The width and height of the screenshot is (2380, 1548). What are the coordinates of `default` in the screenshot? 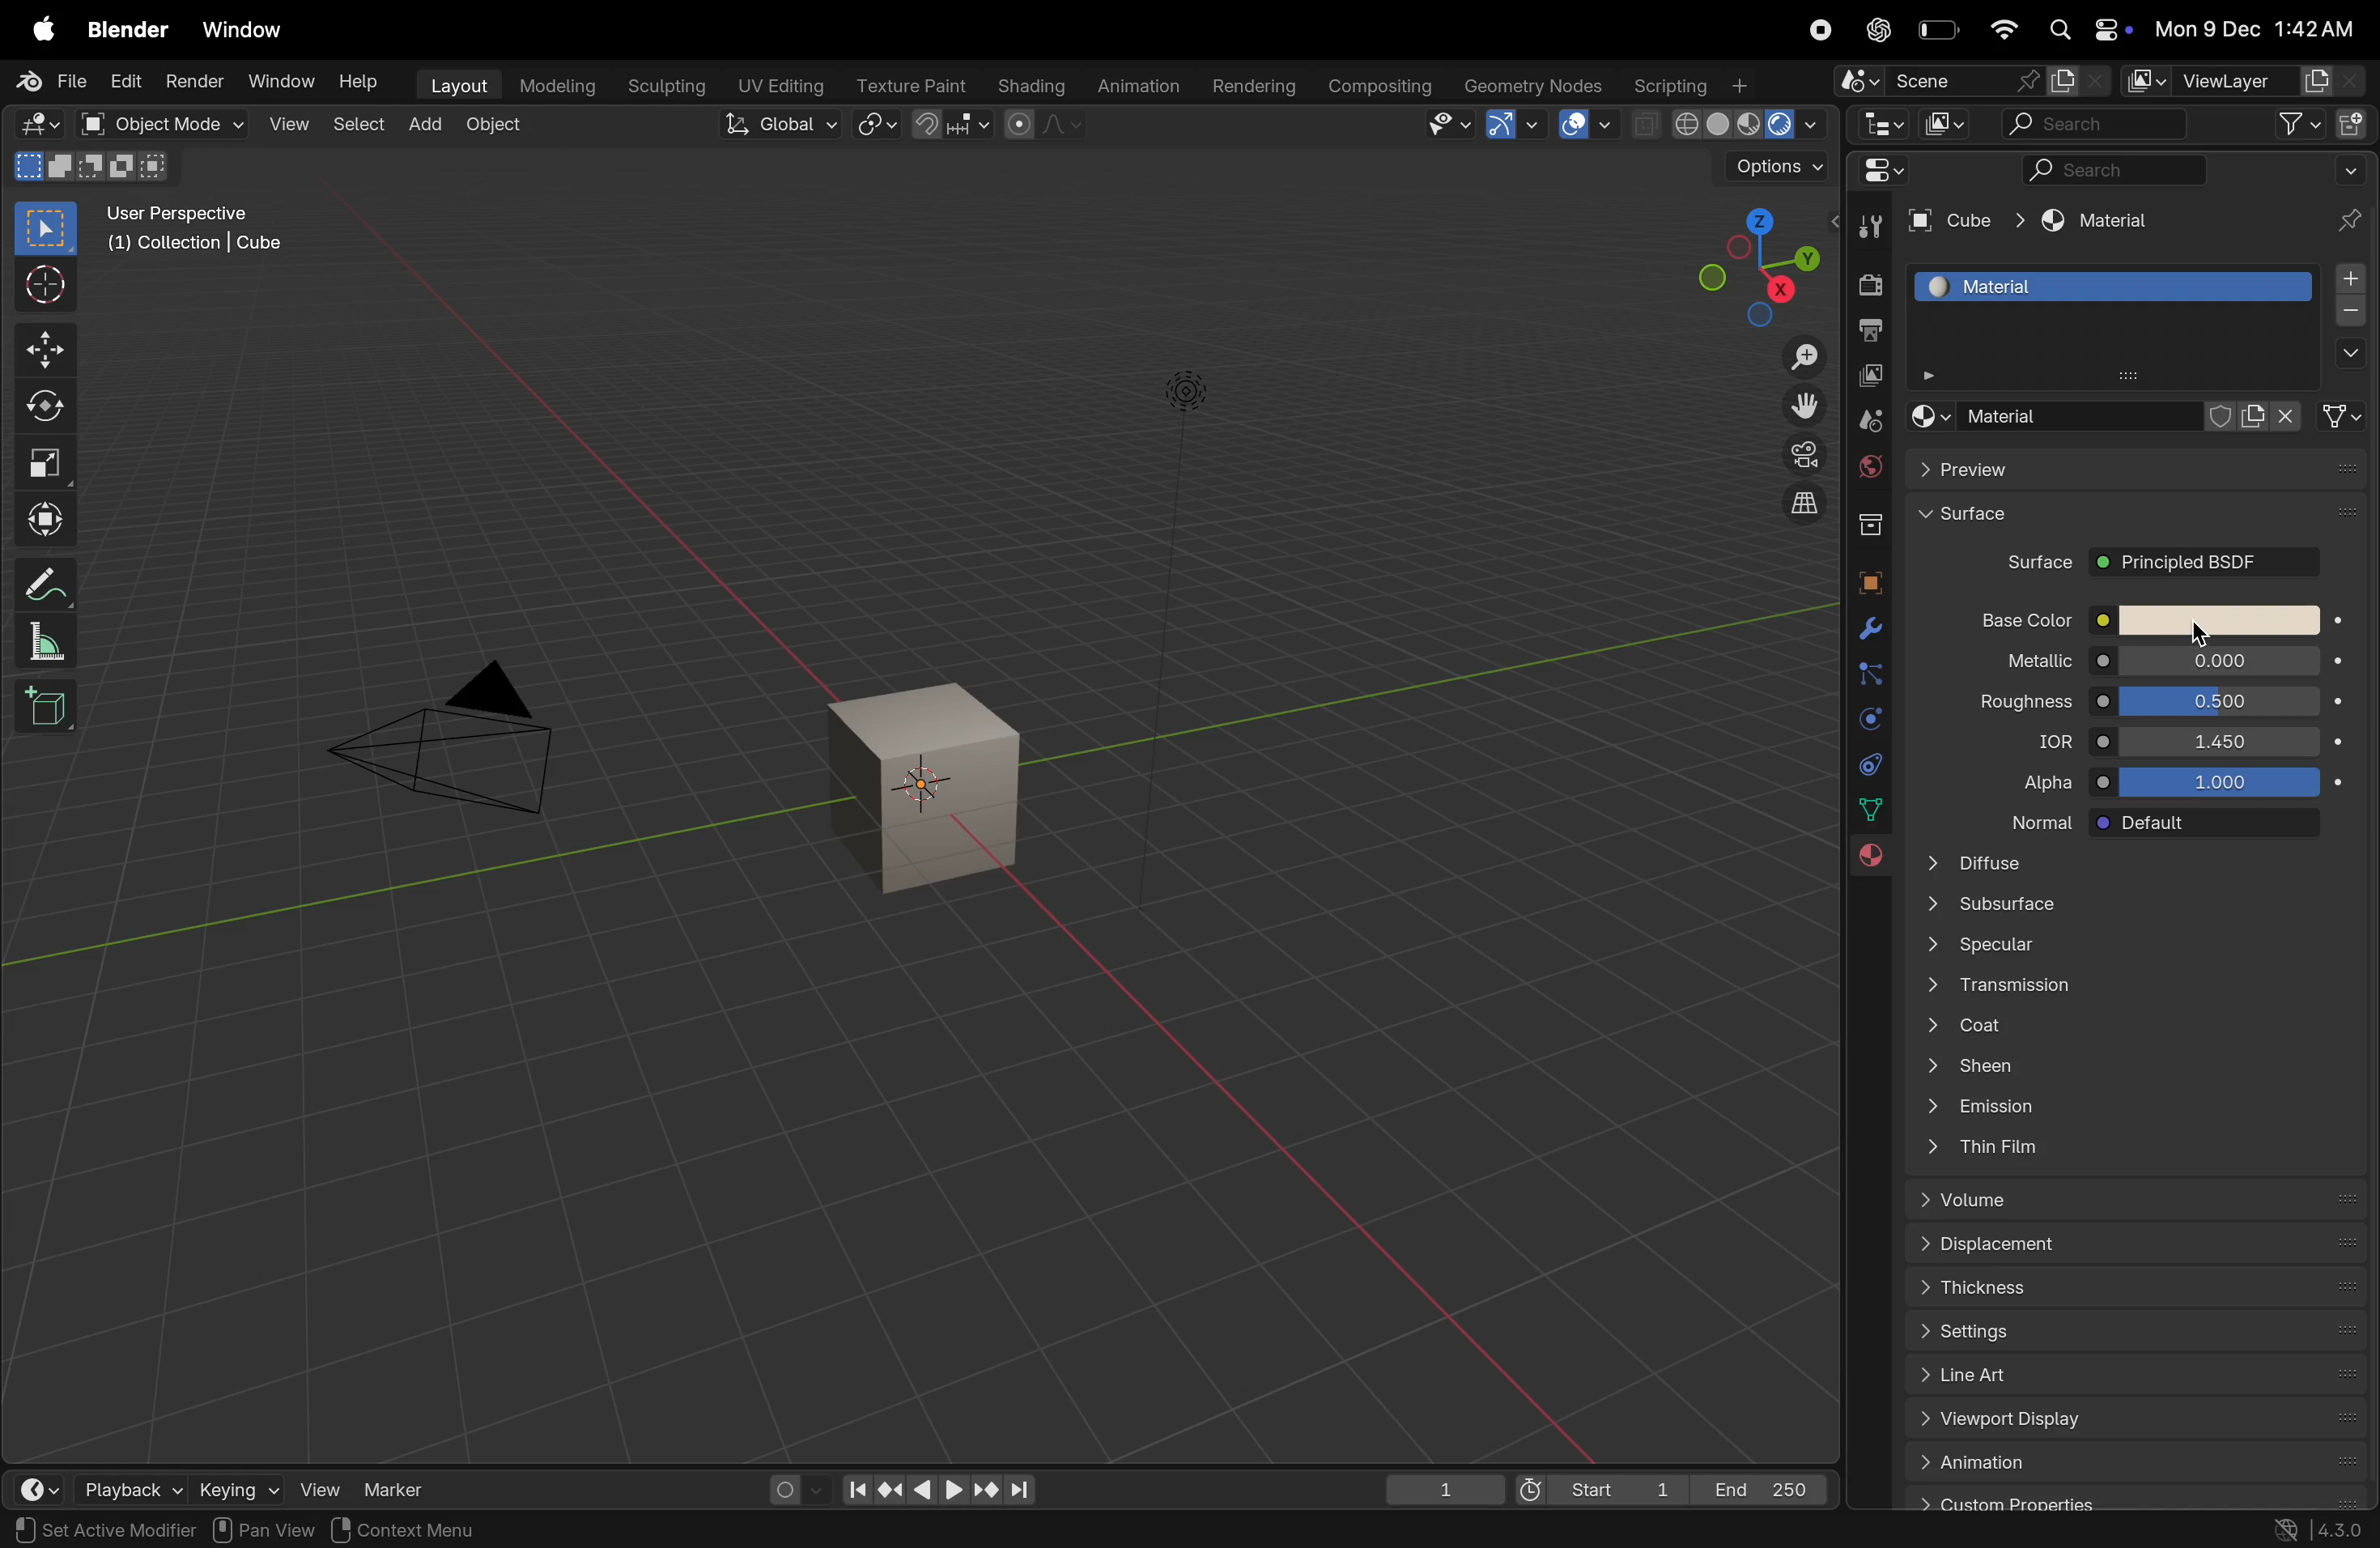 It's located at (2221, 824).